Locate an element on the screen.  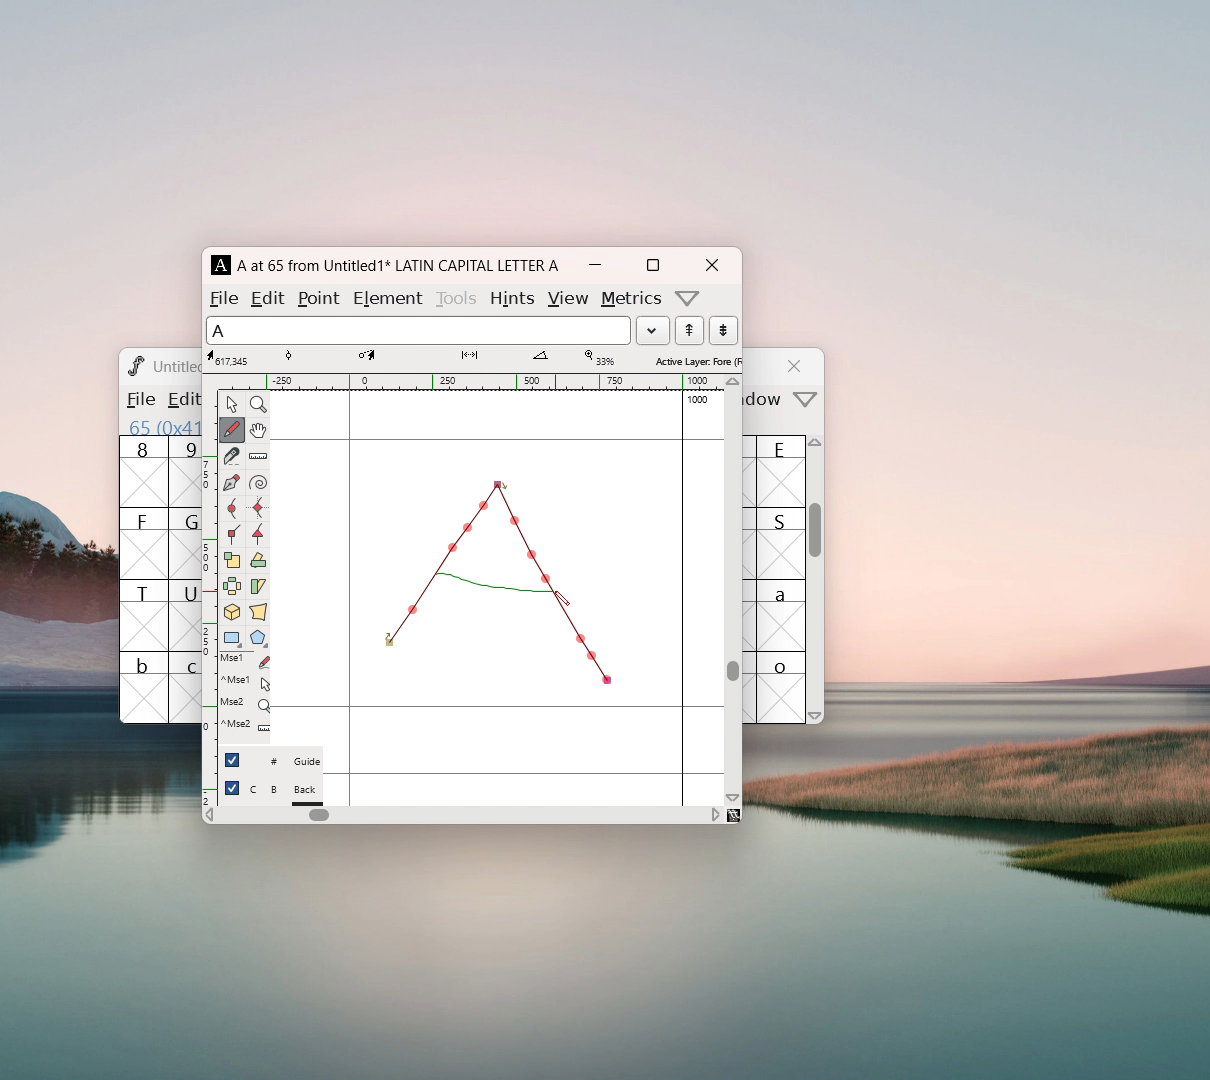
S is located at coordinates (781, 543).